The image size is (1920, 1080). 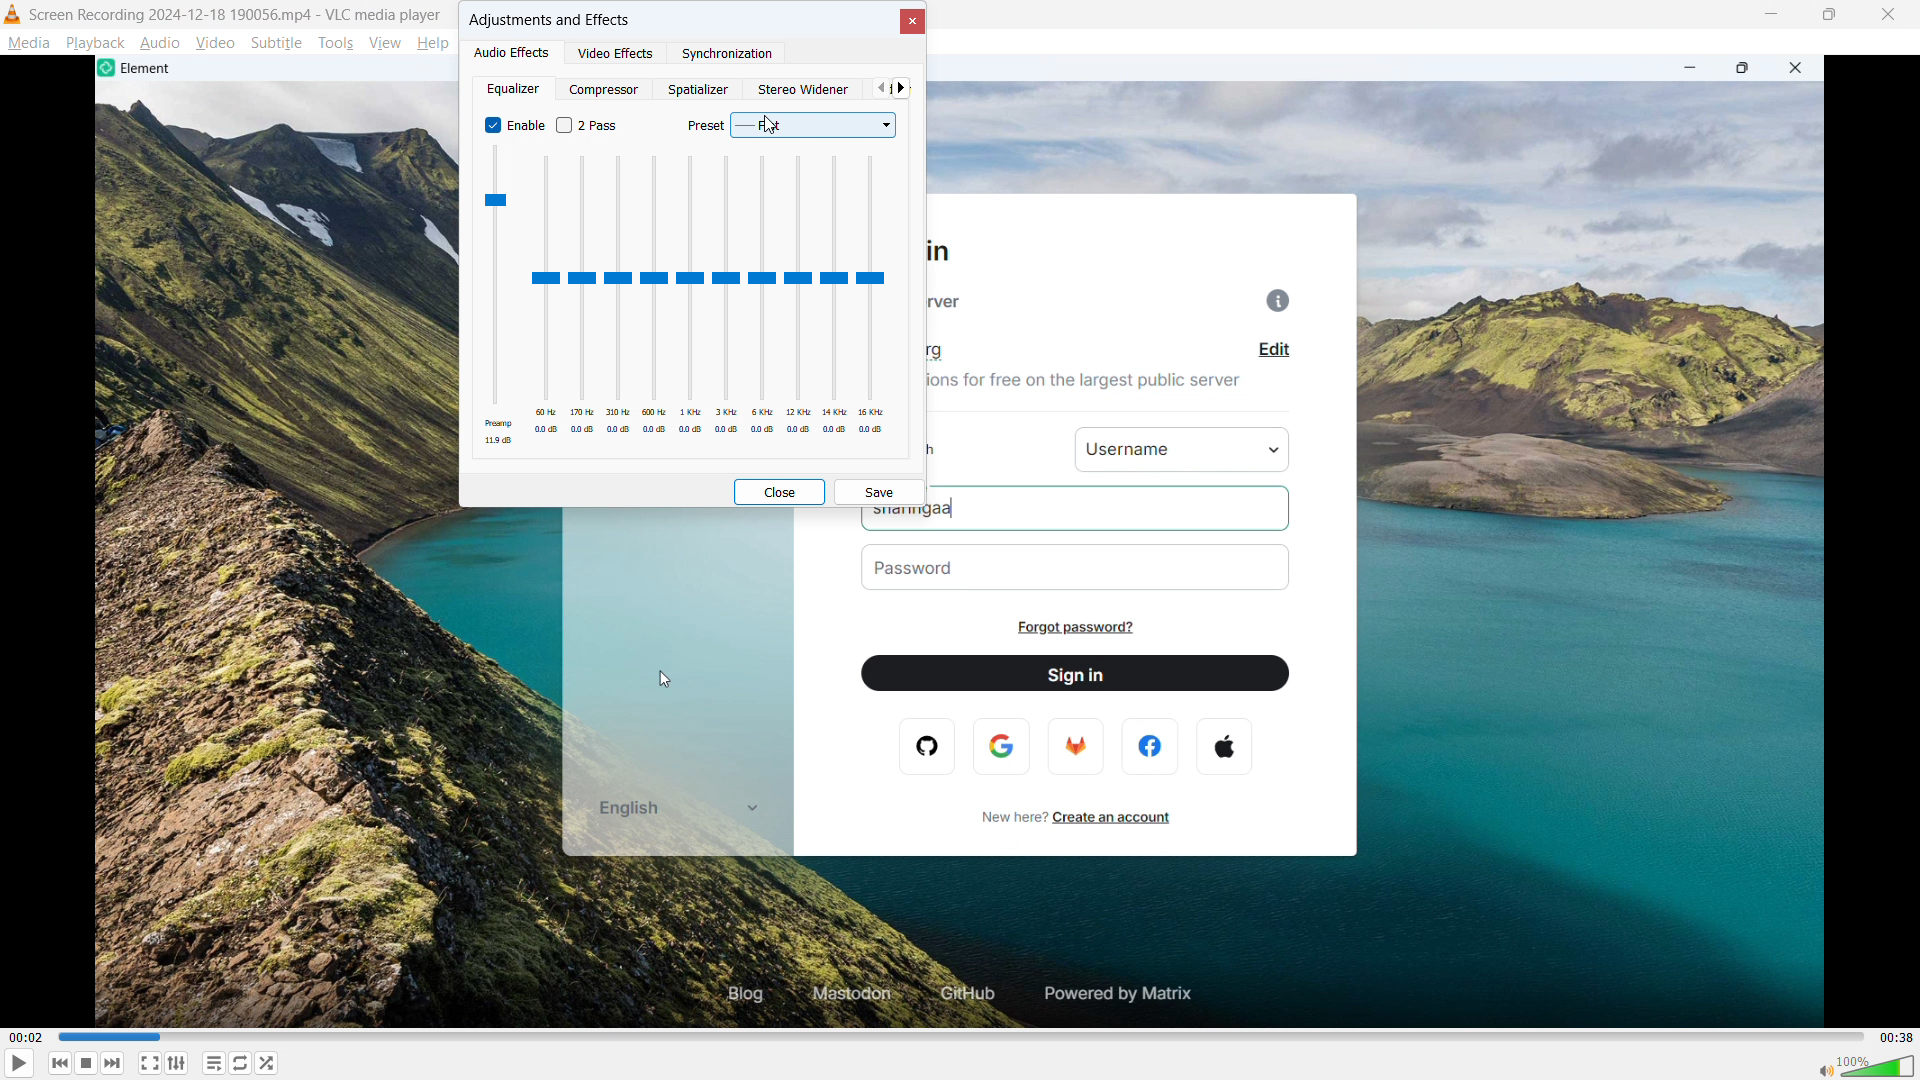 I want to click on Tools , so click(x=335, y=43).